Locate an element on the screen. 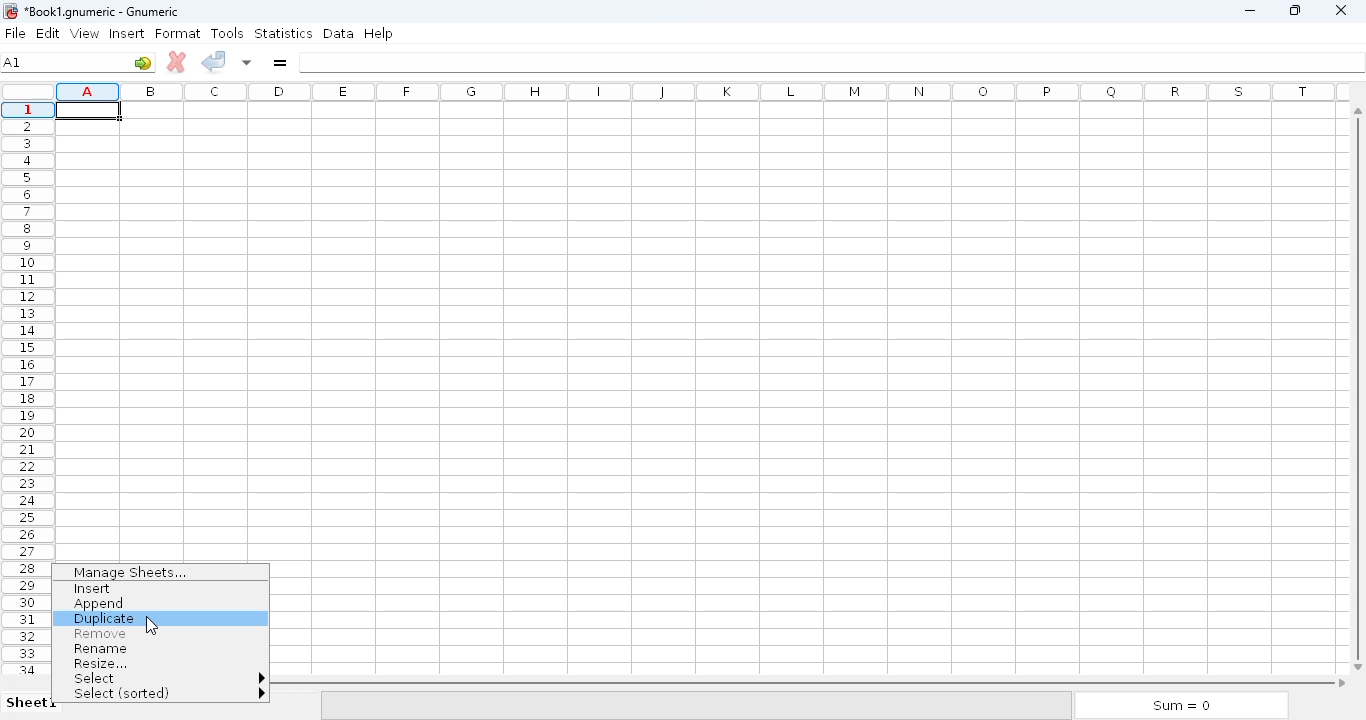 Image resolution: width=1366 pixels, height=720 pixels. append is located at coordinates (101, 604).